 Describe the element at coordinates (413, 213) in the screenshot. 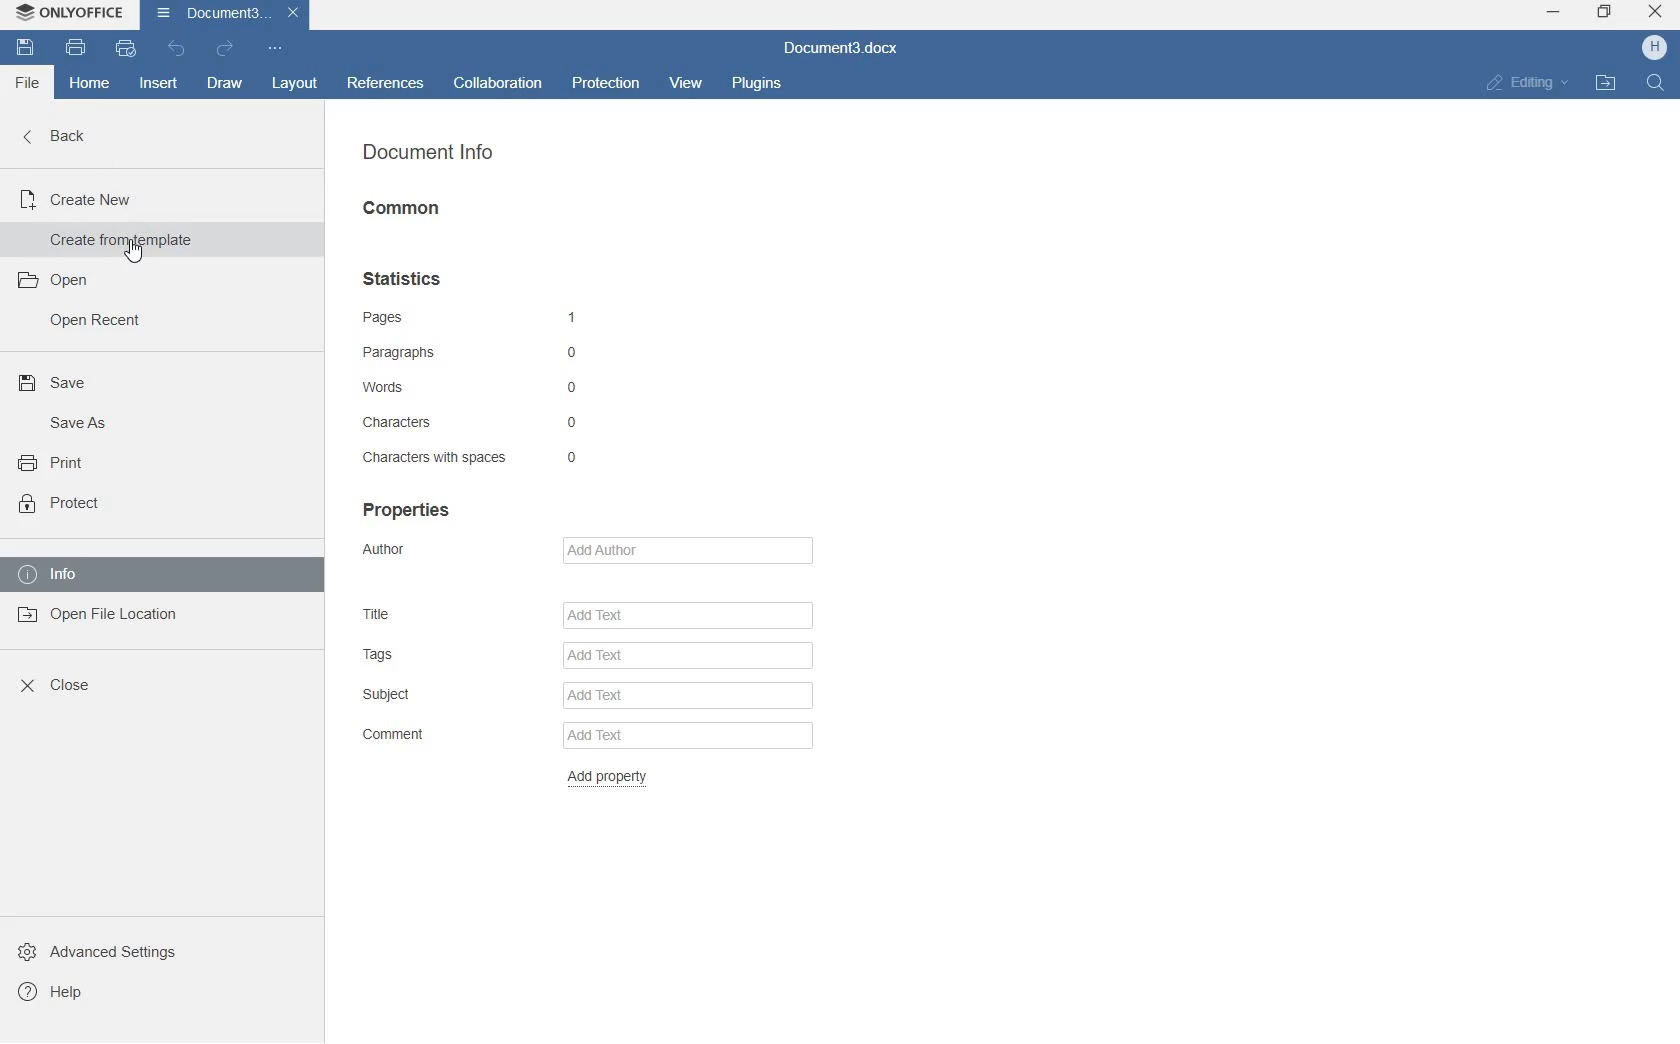

I see `common` at that location.